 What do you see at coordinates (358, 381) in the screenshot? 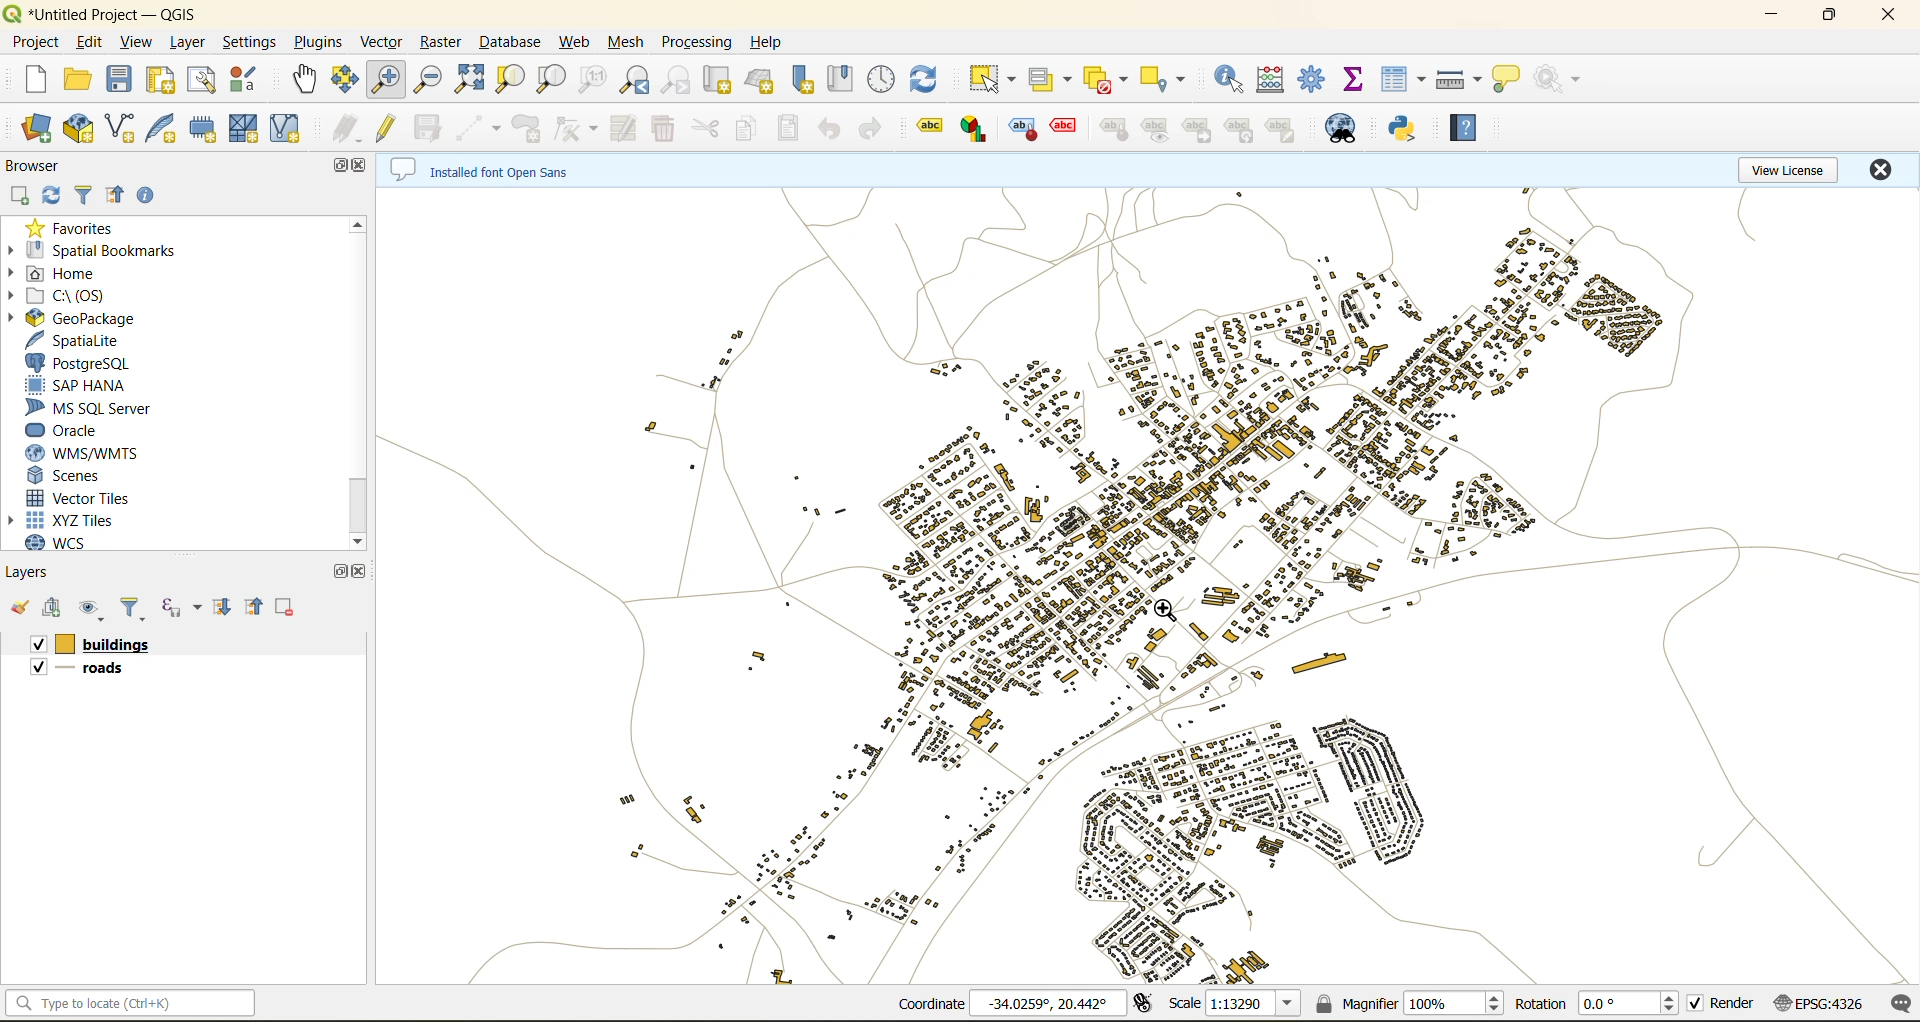
I see `vertical scroll bar` at bounding box center [358, 381].